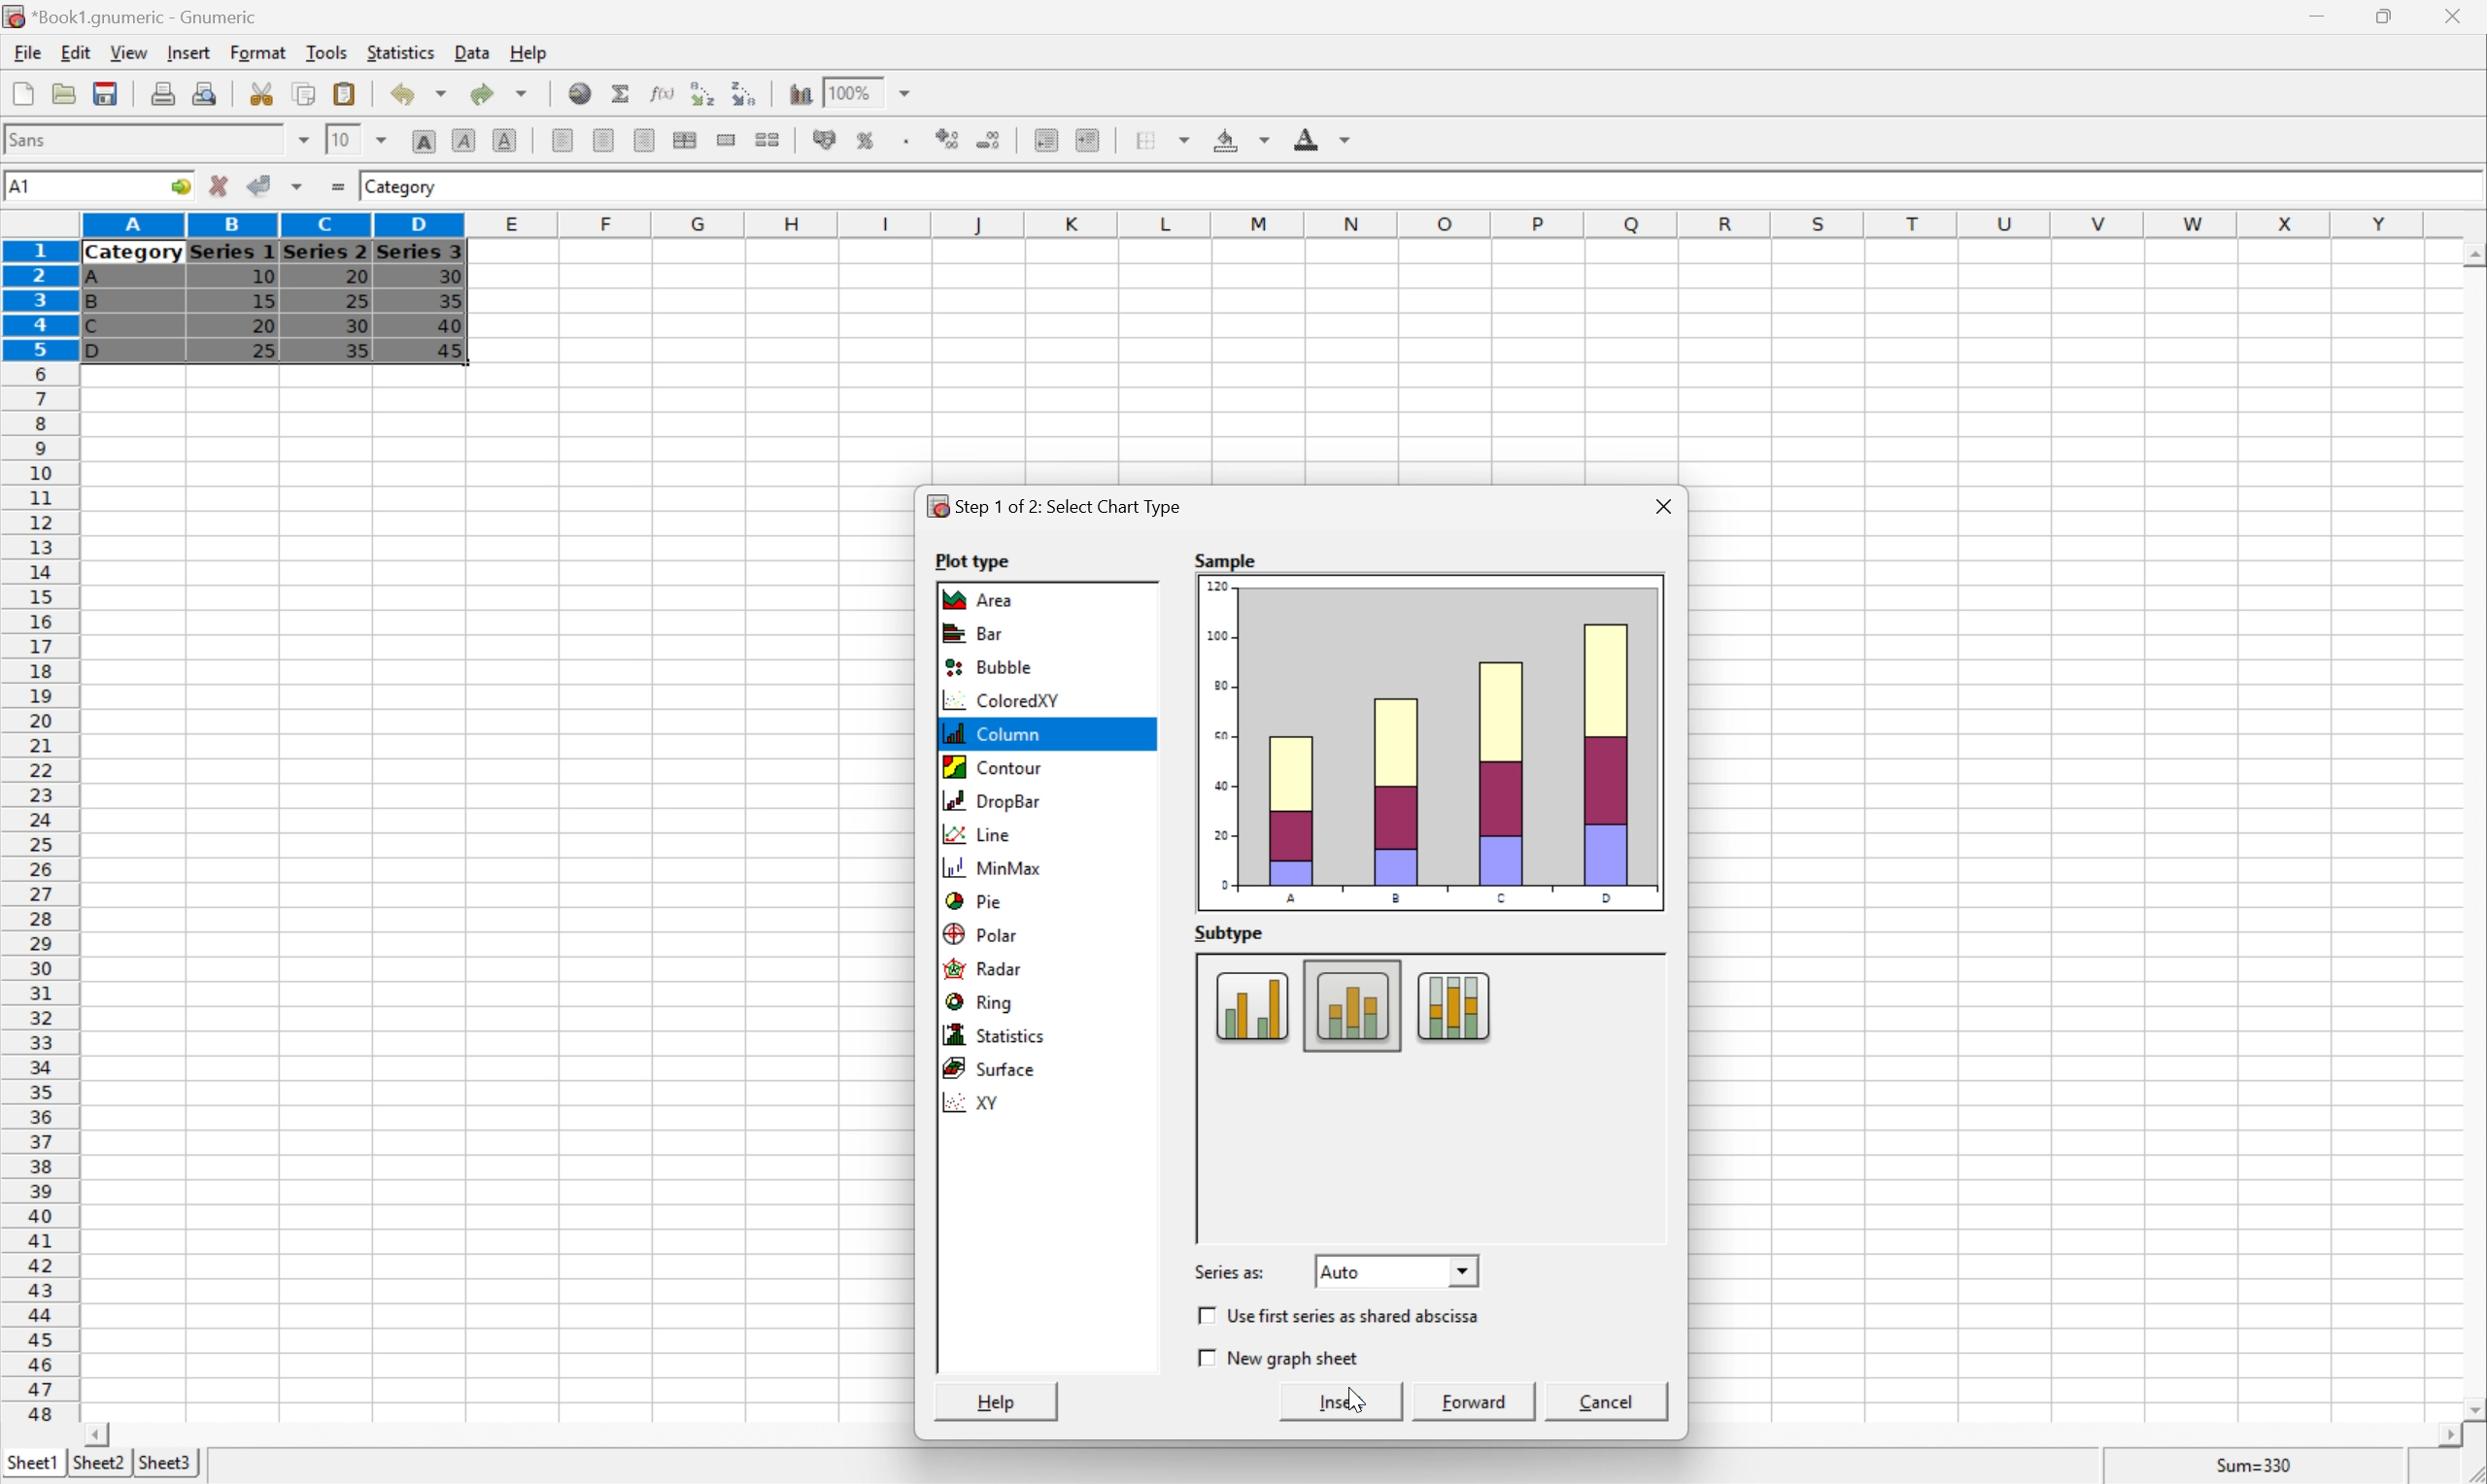  What do you see at coordinates (264, 300) in the screenshot?
I see `15` at bounding box center [264, 300].